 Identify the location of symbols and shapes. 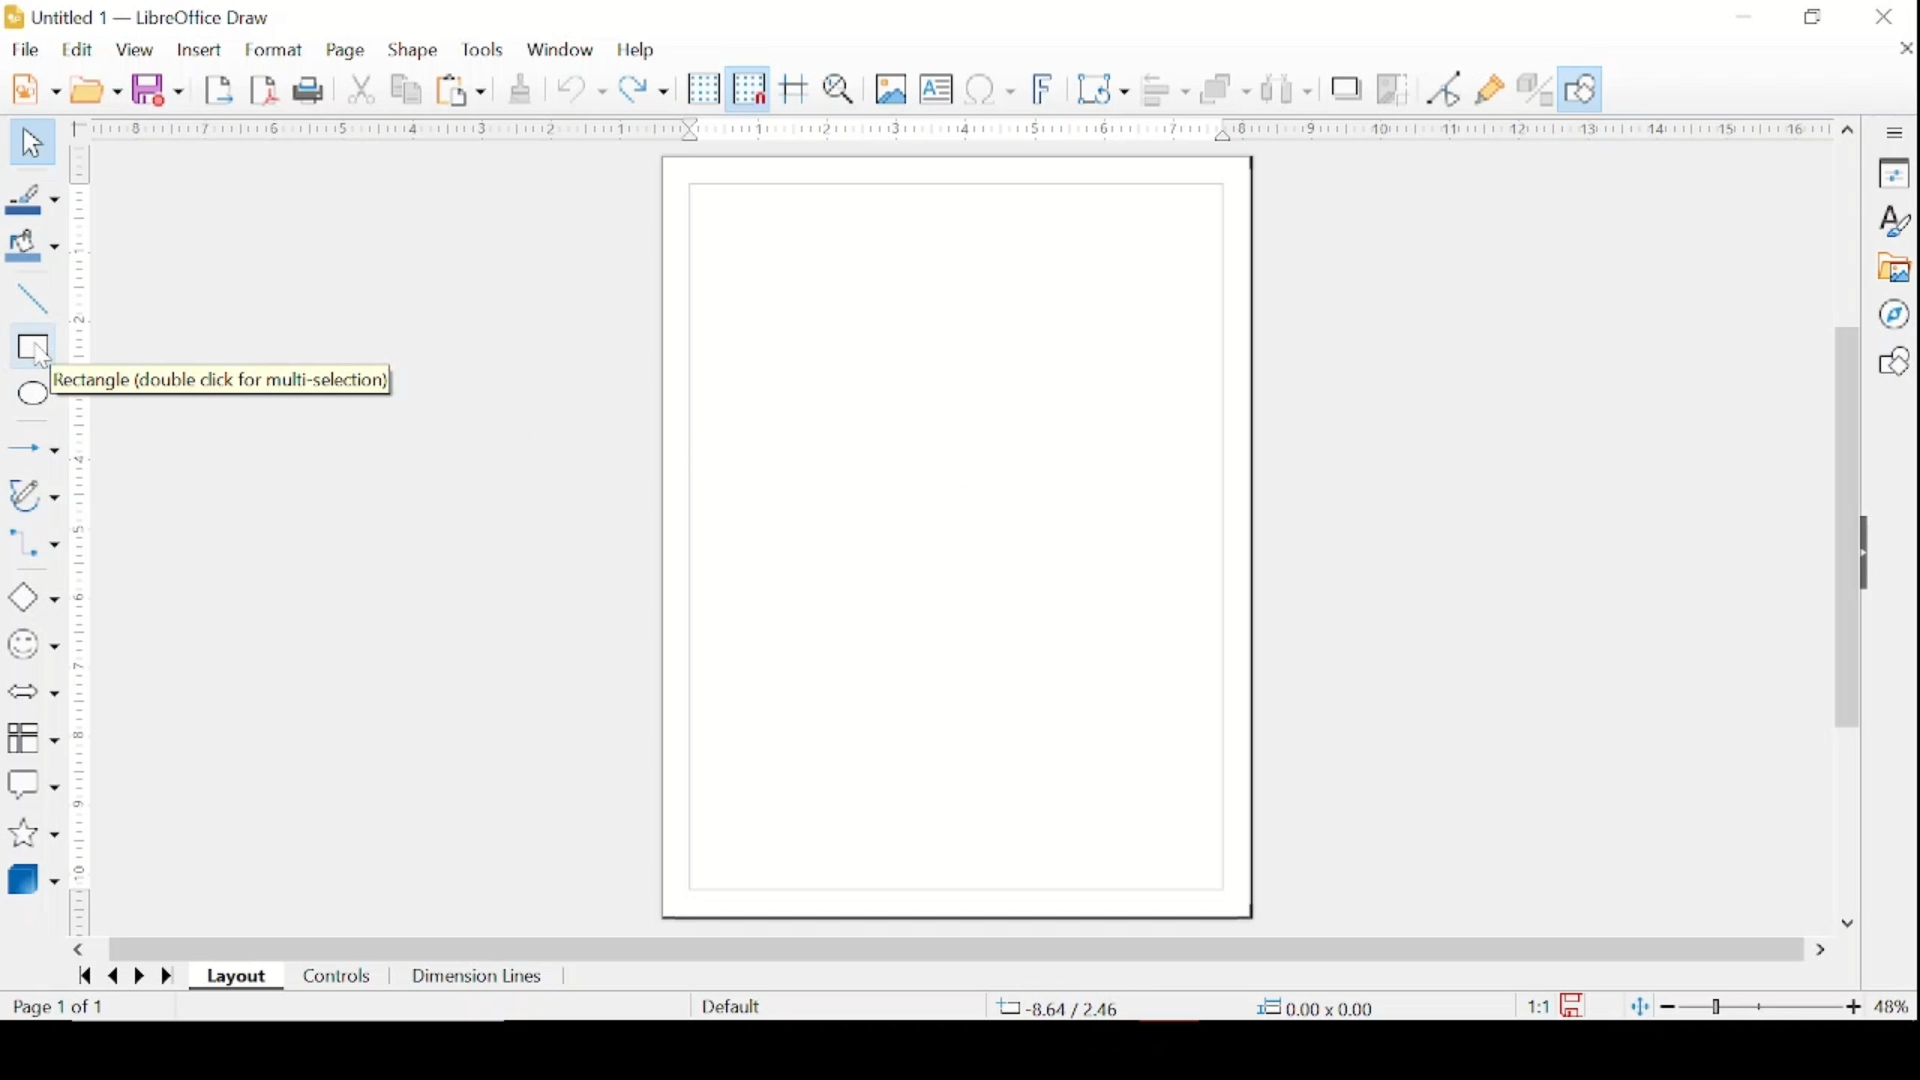
(32, 645).